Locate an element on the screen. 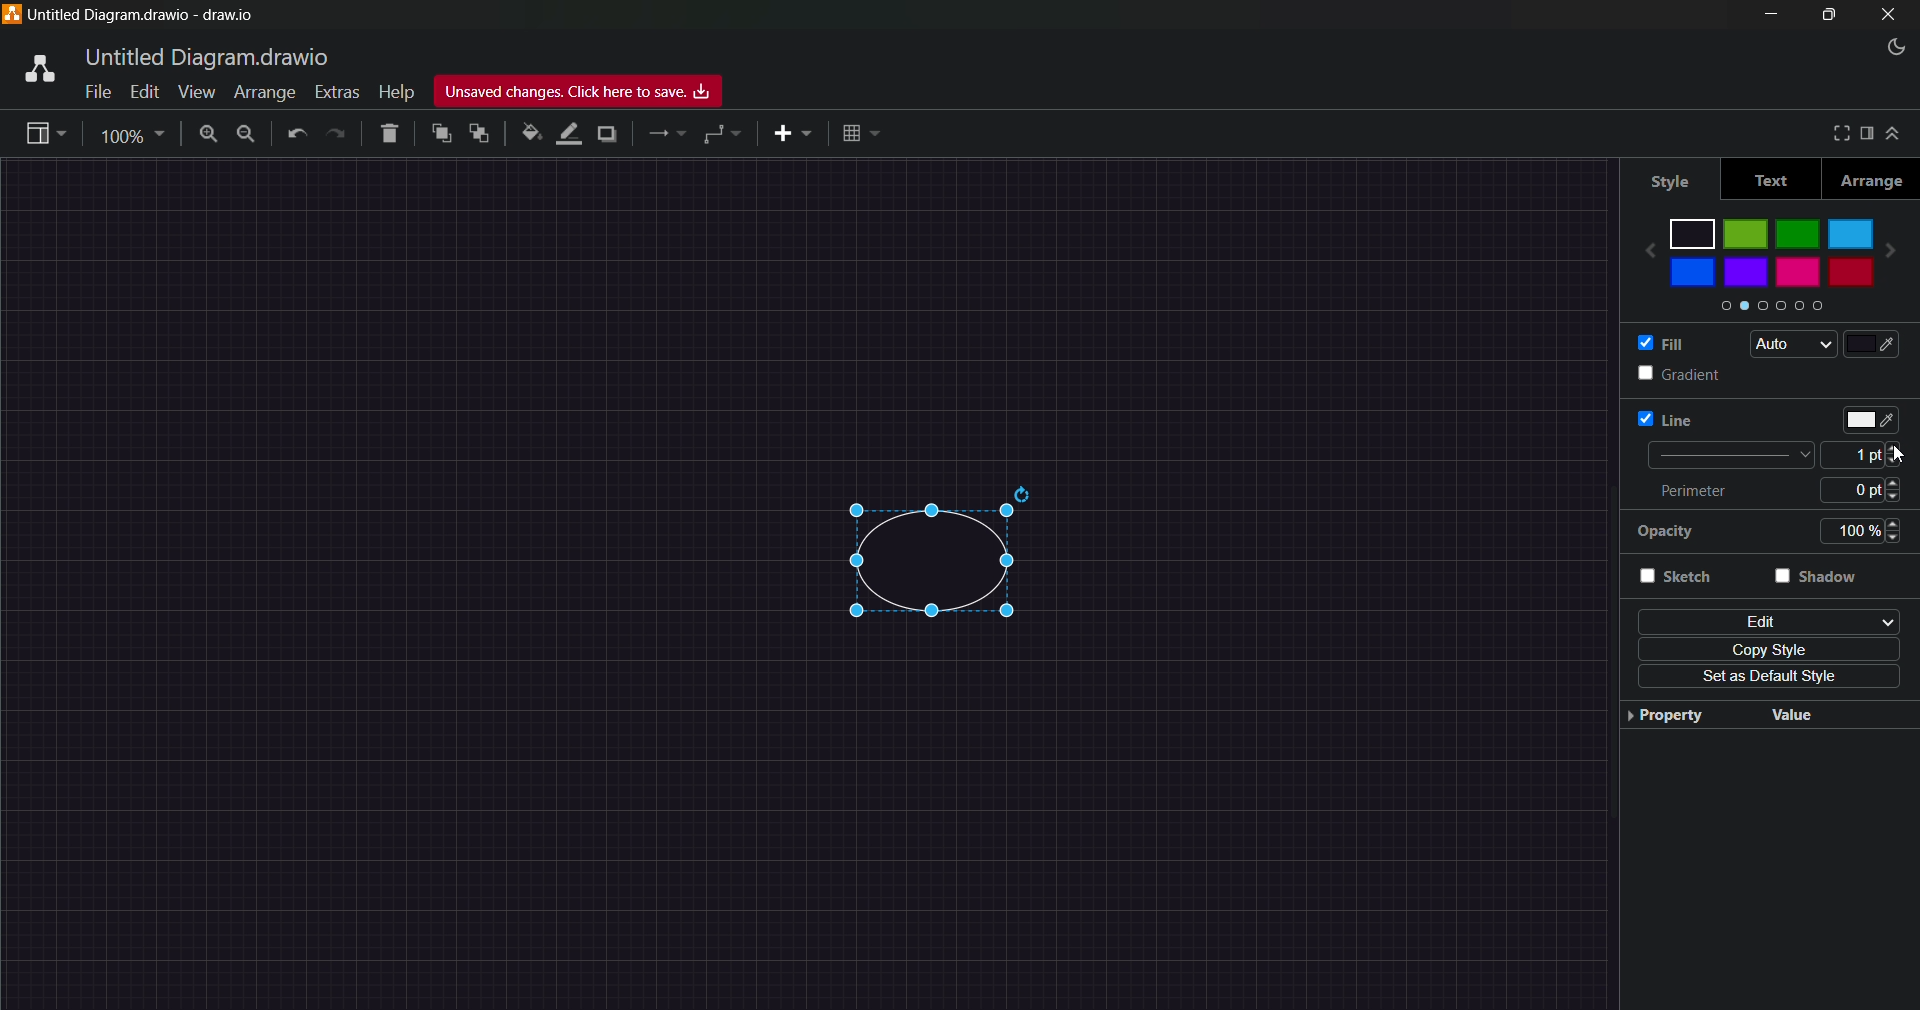  insert is located at coordinates (794, 134).